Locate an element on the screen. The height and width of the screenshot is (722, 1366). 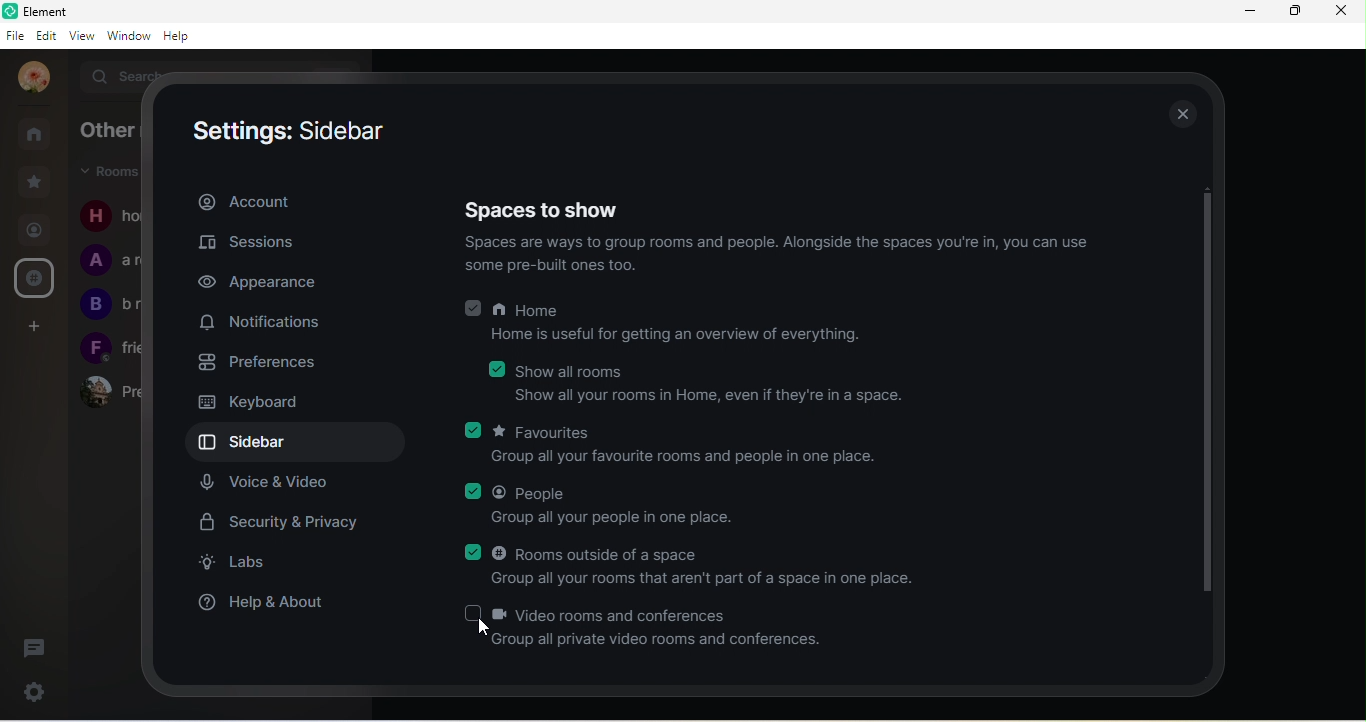
maximize is located at coordinates (1294, 14).